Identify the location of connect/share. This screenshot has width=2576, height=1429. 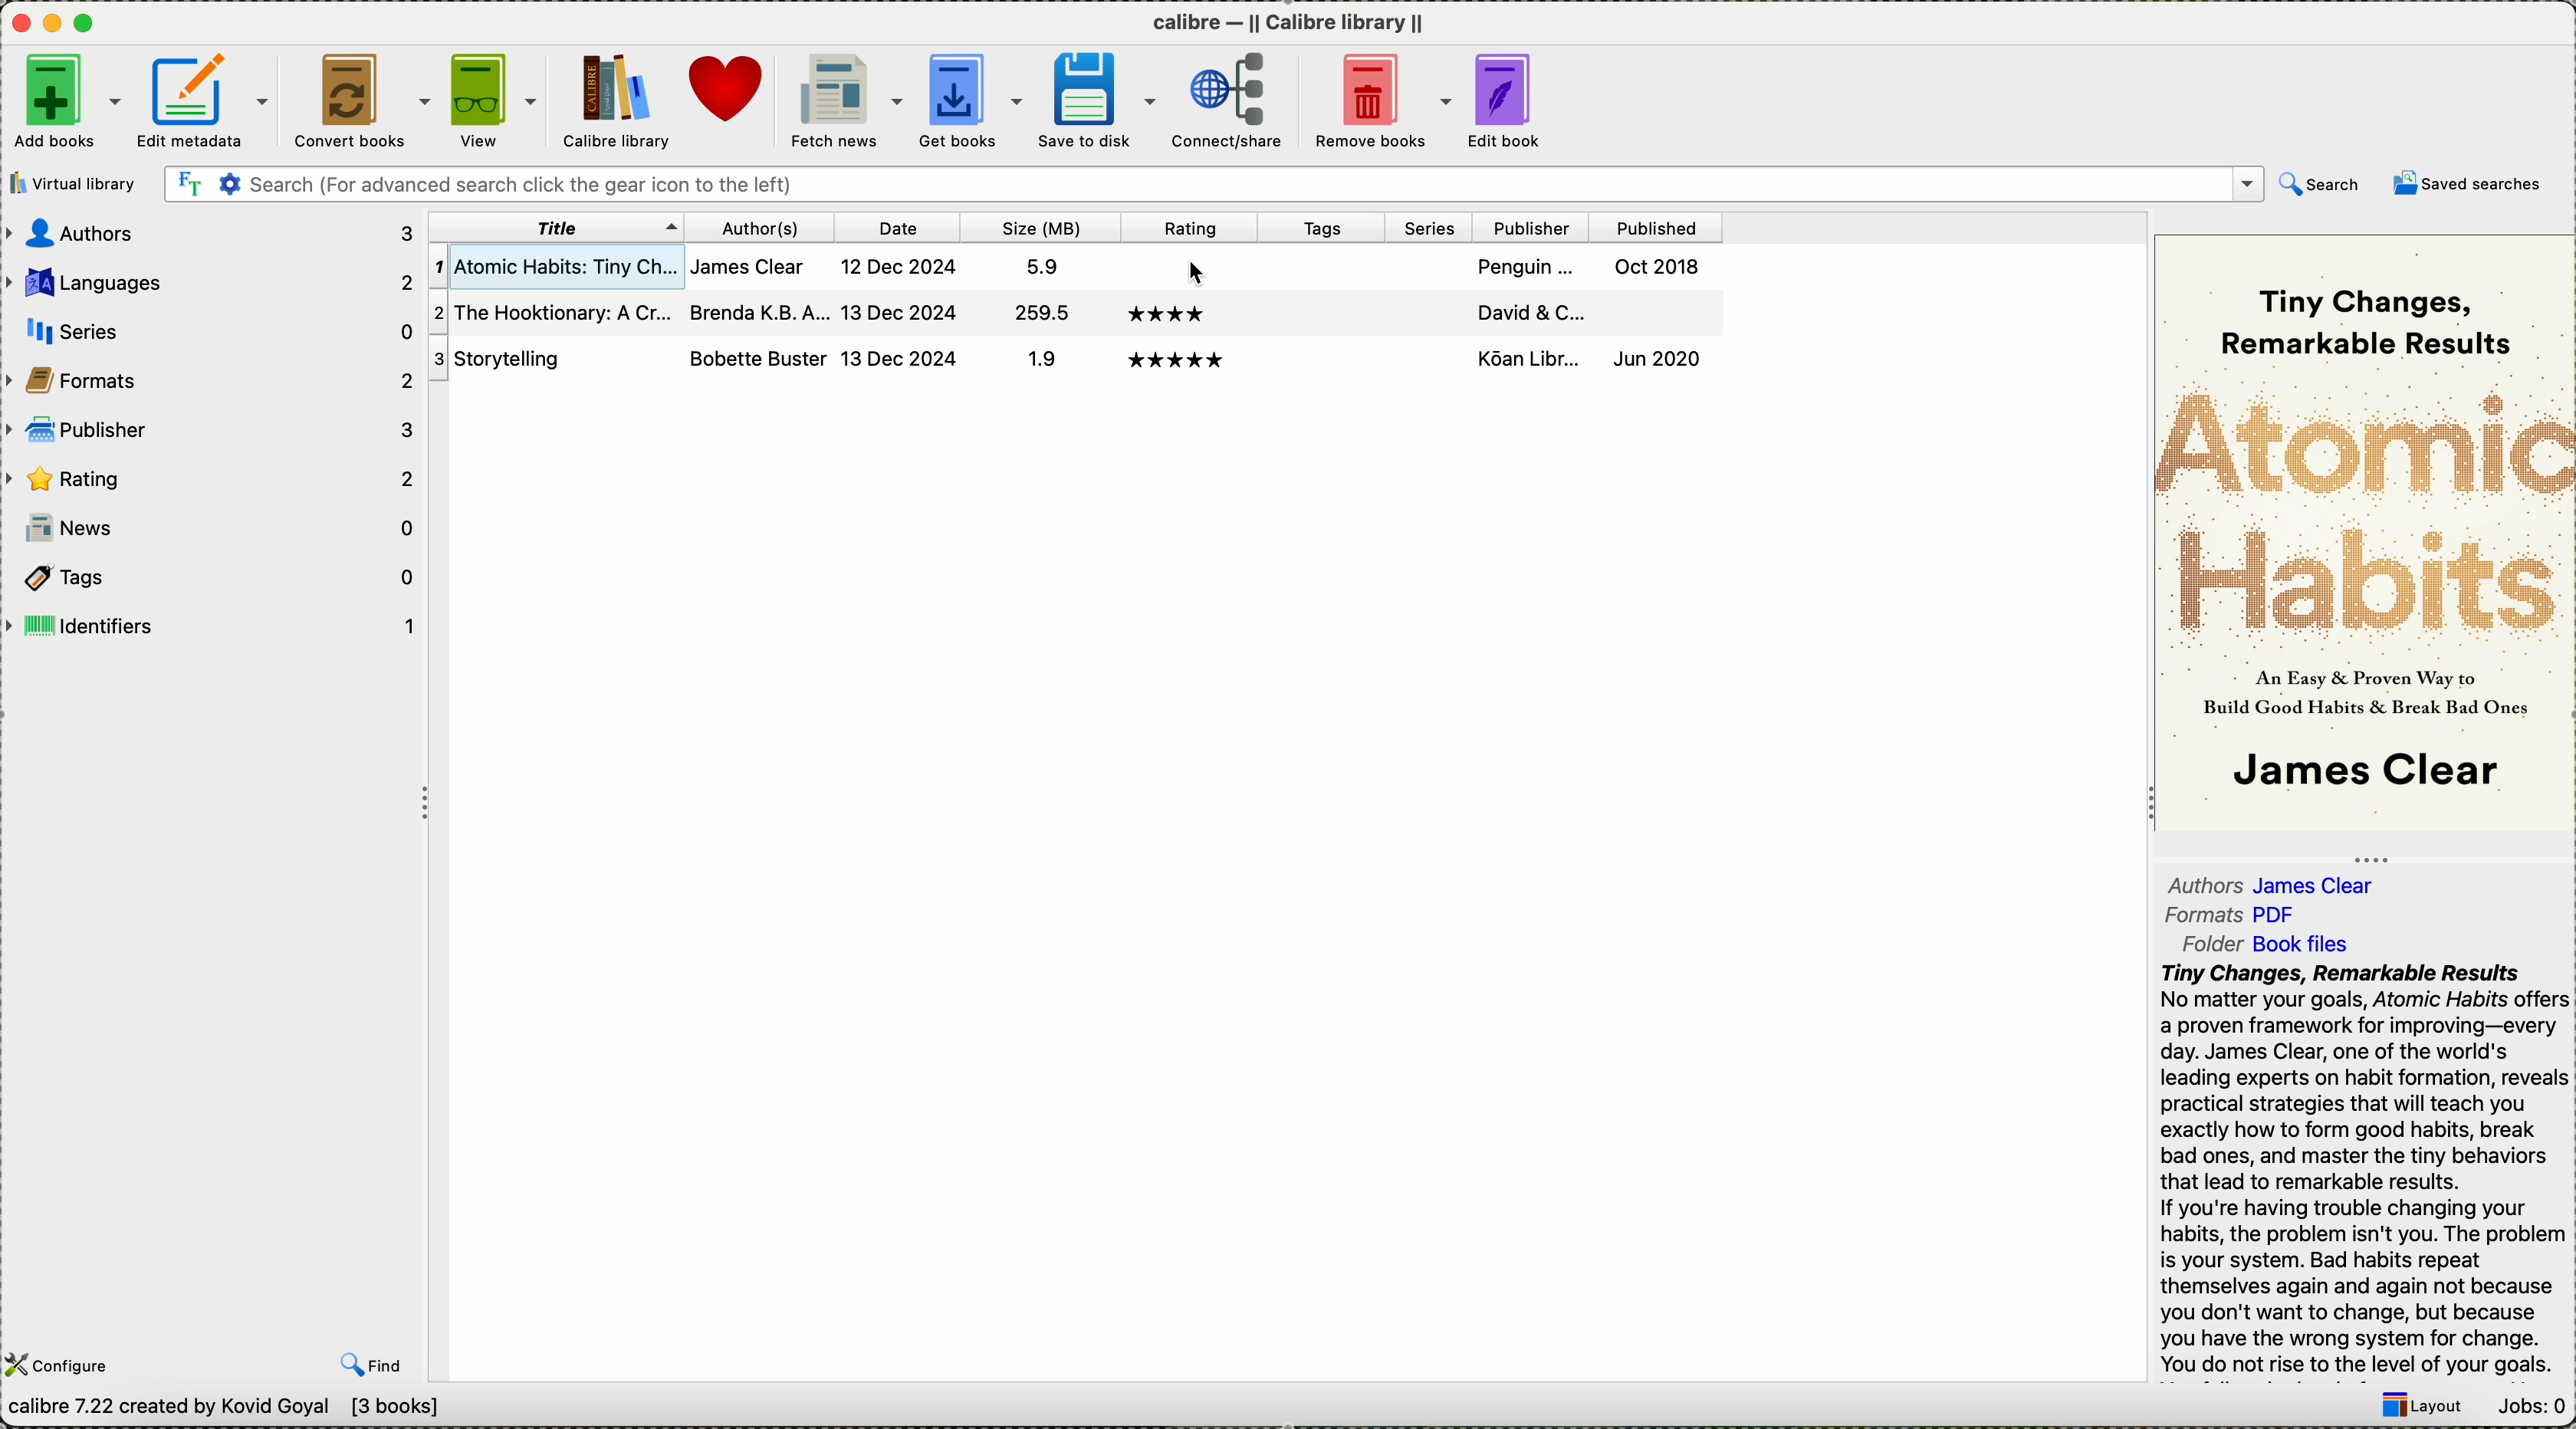
(1233, 104).